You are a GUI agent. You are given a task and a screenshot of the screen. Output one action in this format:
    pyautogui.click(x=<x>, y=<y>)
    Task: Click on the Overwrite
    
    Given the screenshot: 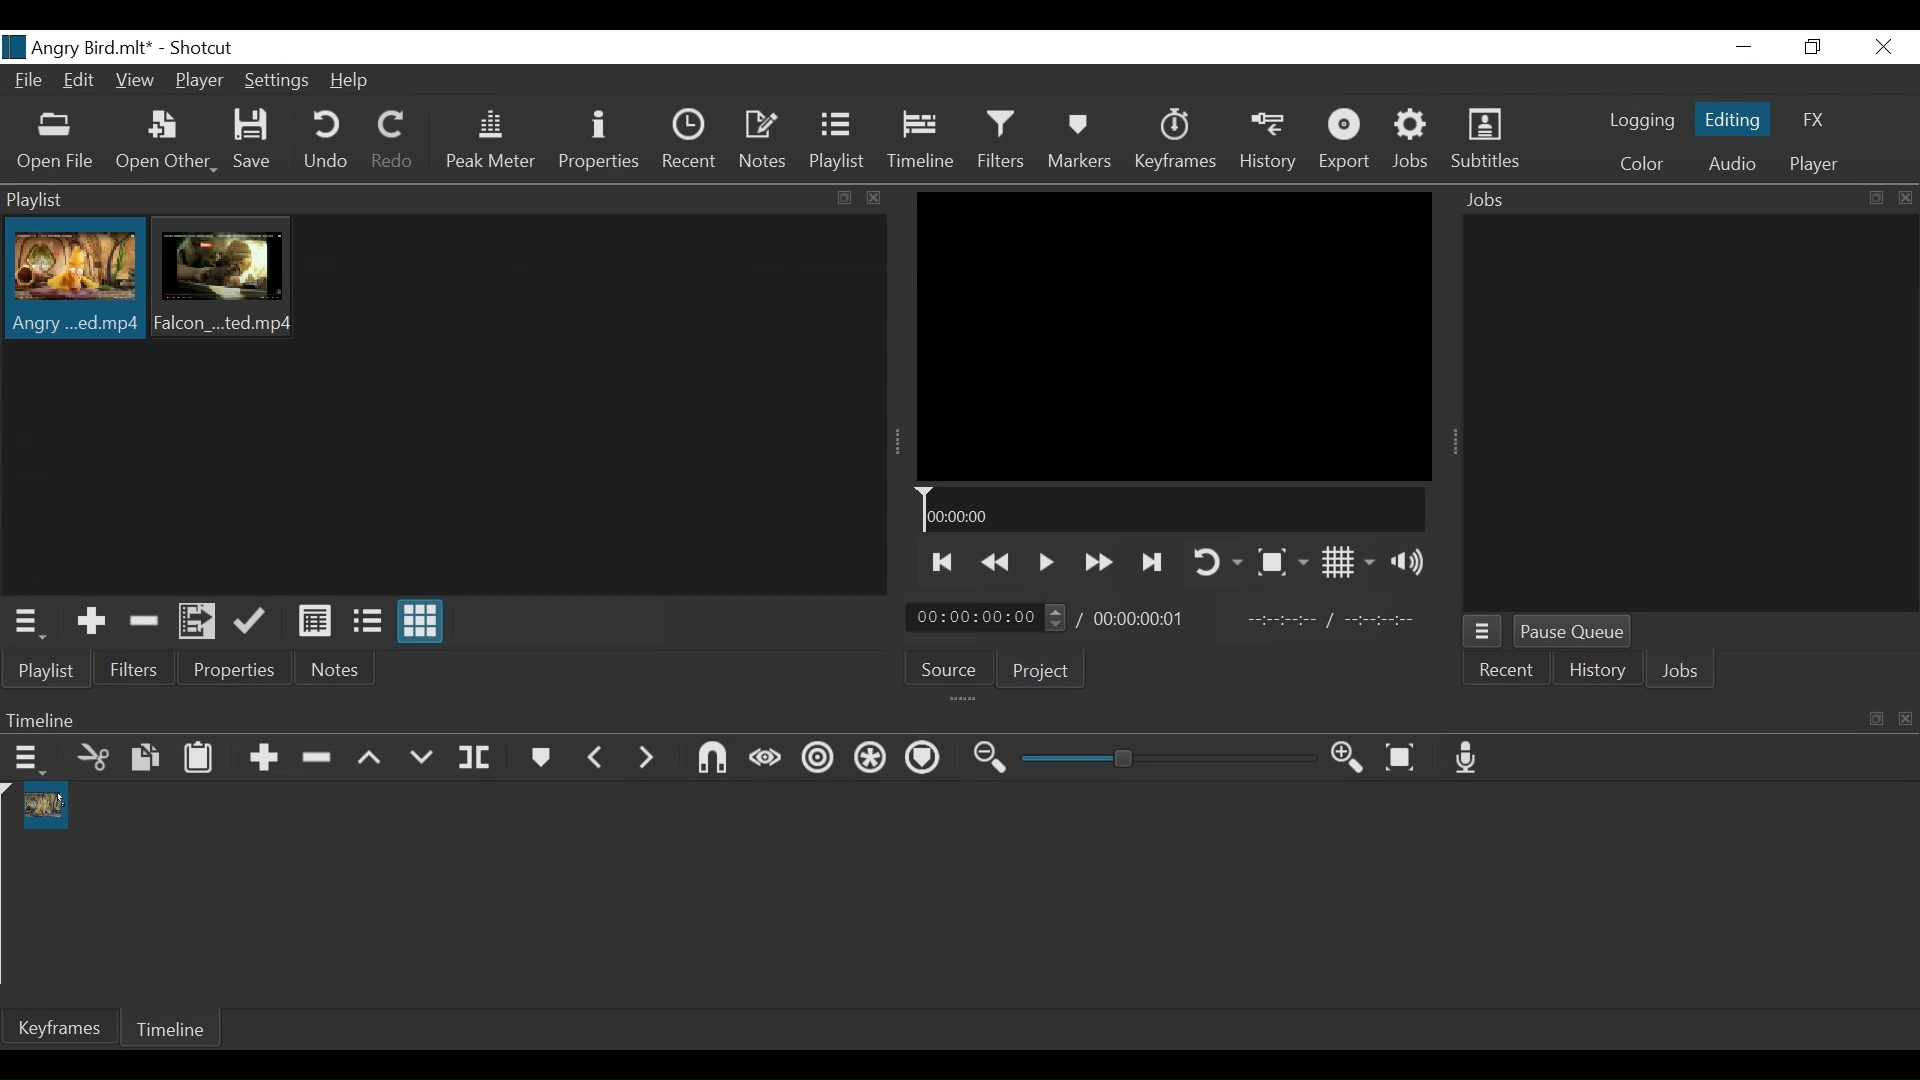 What is the action you would take?
    pyautogui.click(x=427, y=757)
    